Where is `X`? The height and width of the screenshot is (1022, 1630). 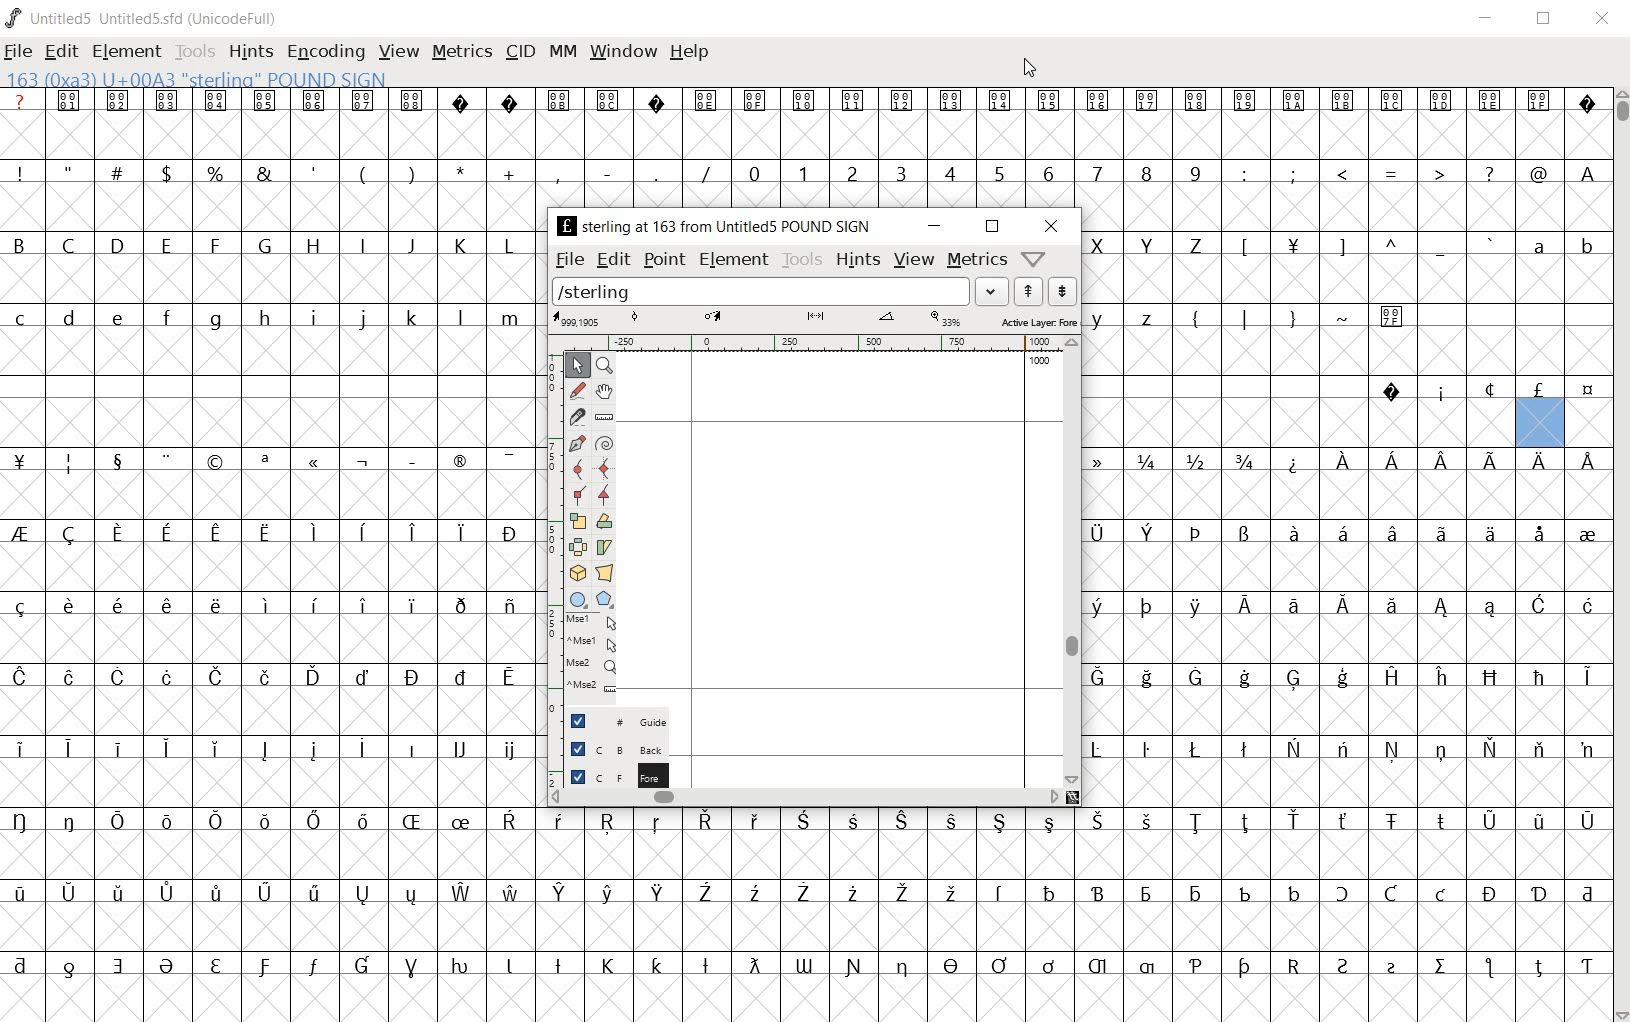
X is located at coordinates (1102, 245).